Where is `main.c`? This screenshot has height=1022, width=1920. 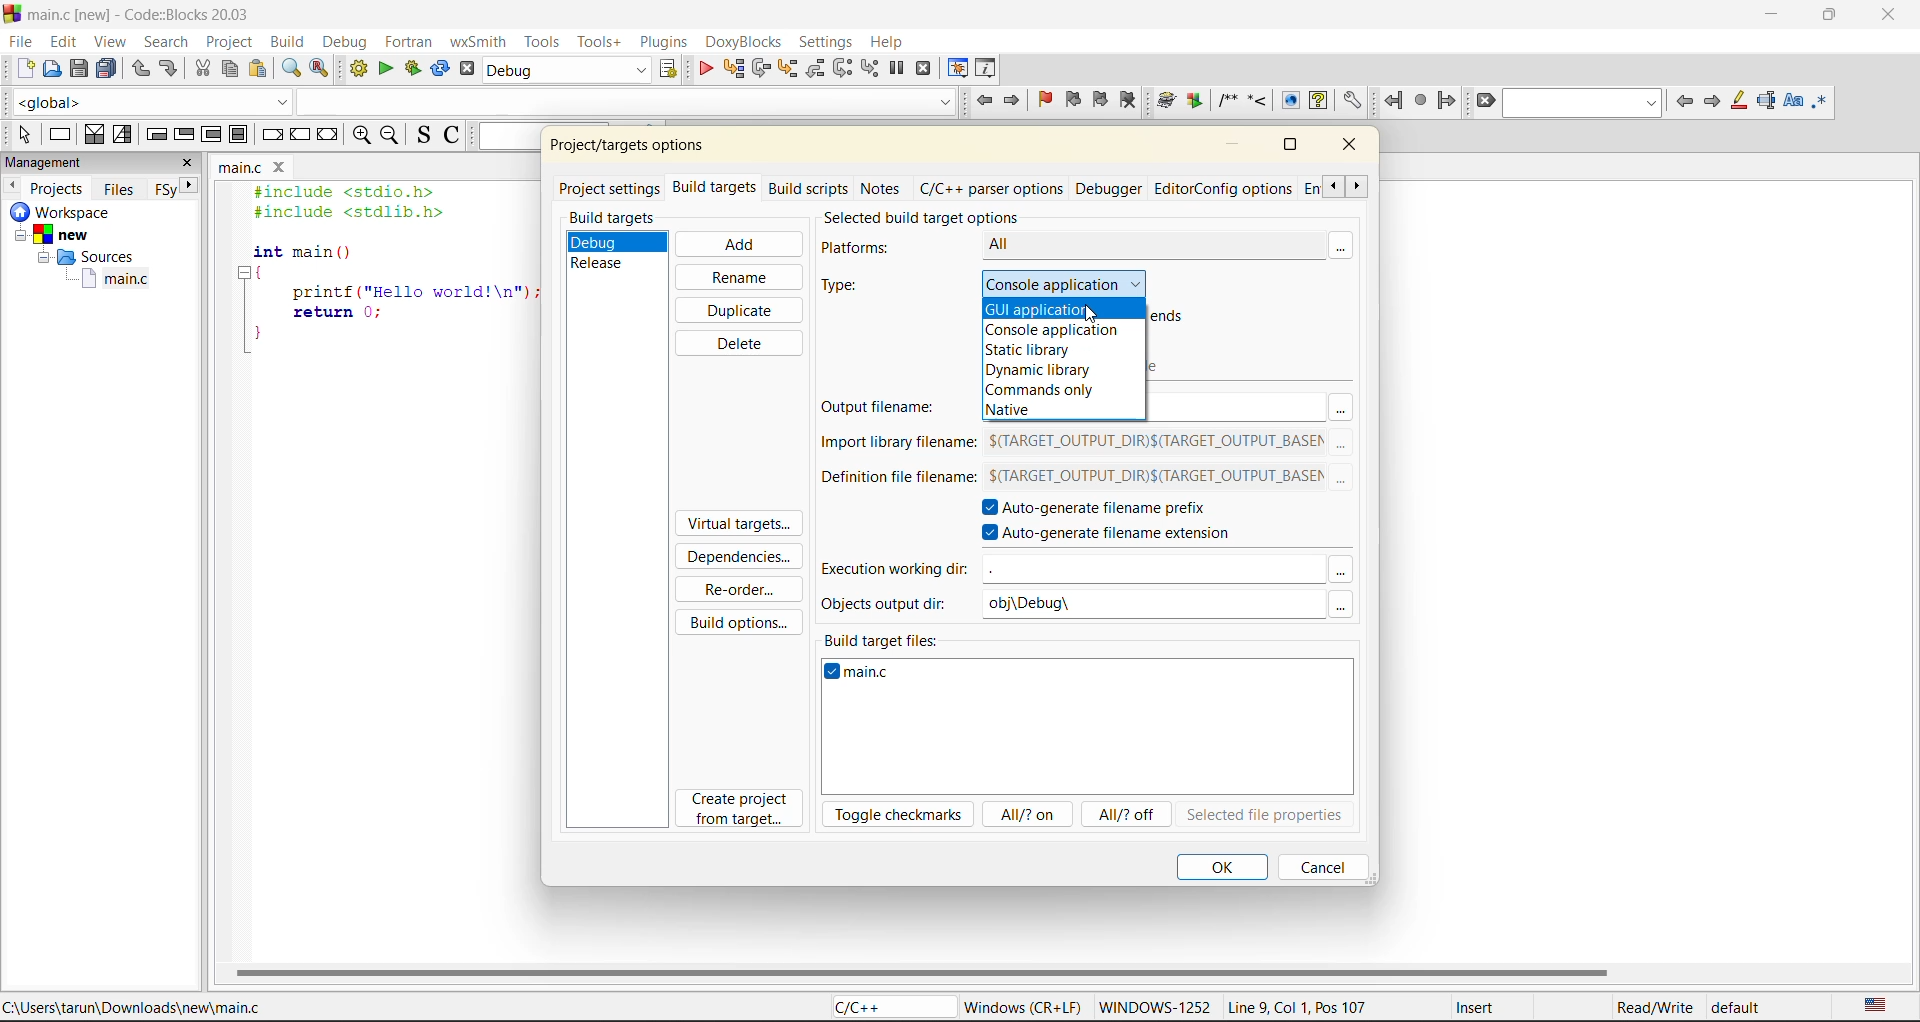 main.c is located at coordinates (857, 672).